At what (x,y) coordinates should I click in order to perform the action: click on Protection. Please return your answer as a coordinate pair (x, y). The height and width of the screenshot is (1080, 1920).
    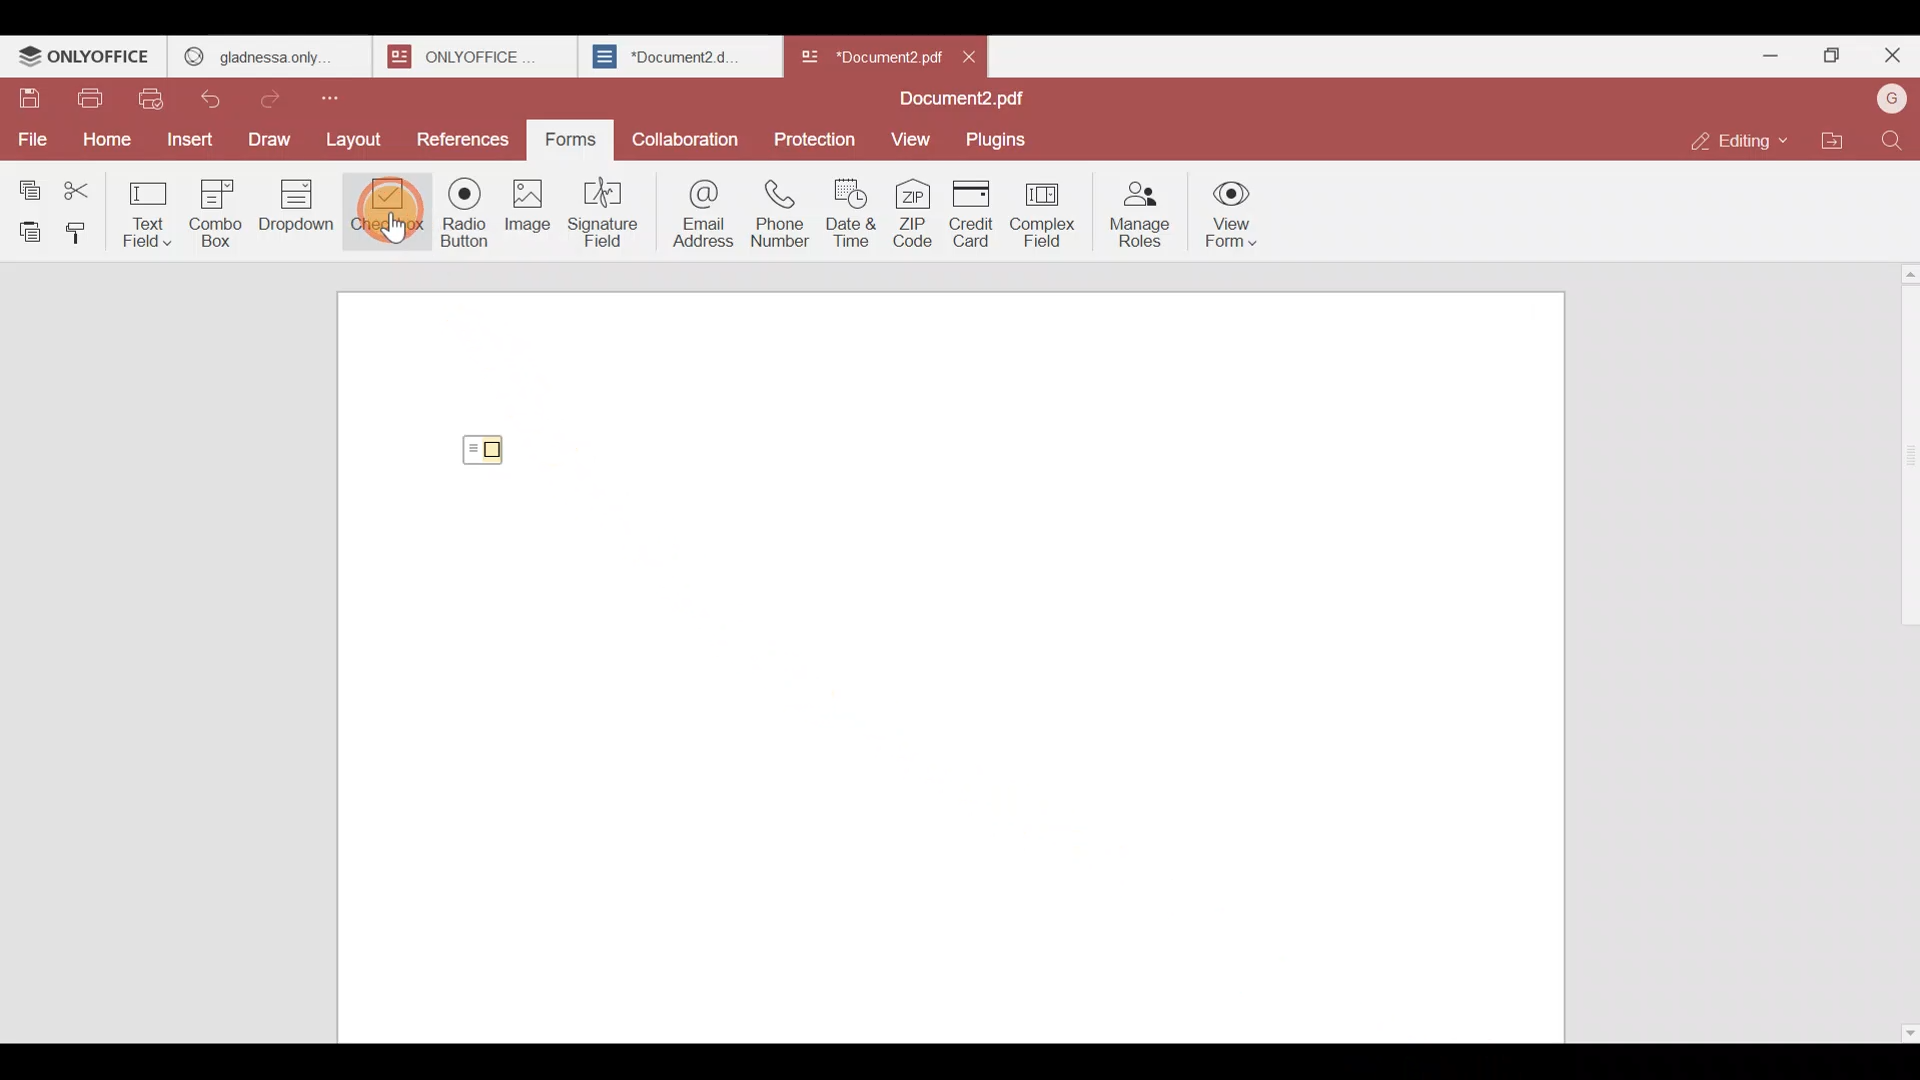
    Looking at the image, I should click on (816, 138).